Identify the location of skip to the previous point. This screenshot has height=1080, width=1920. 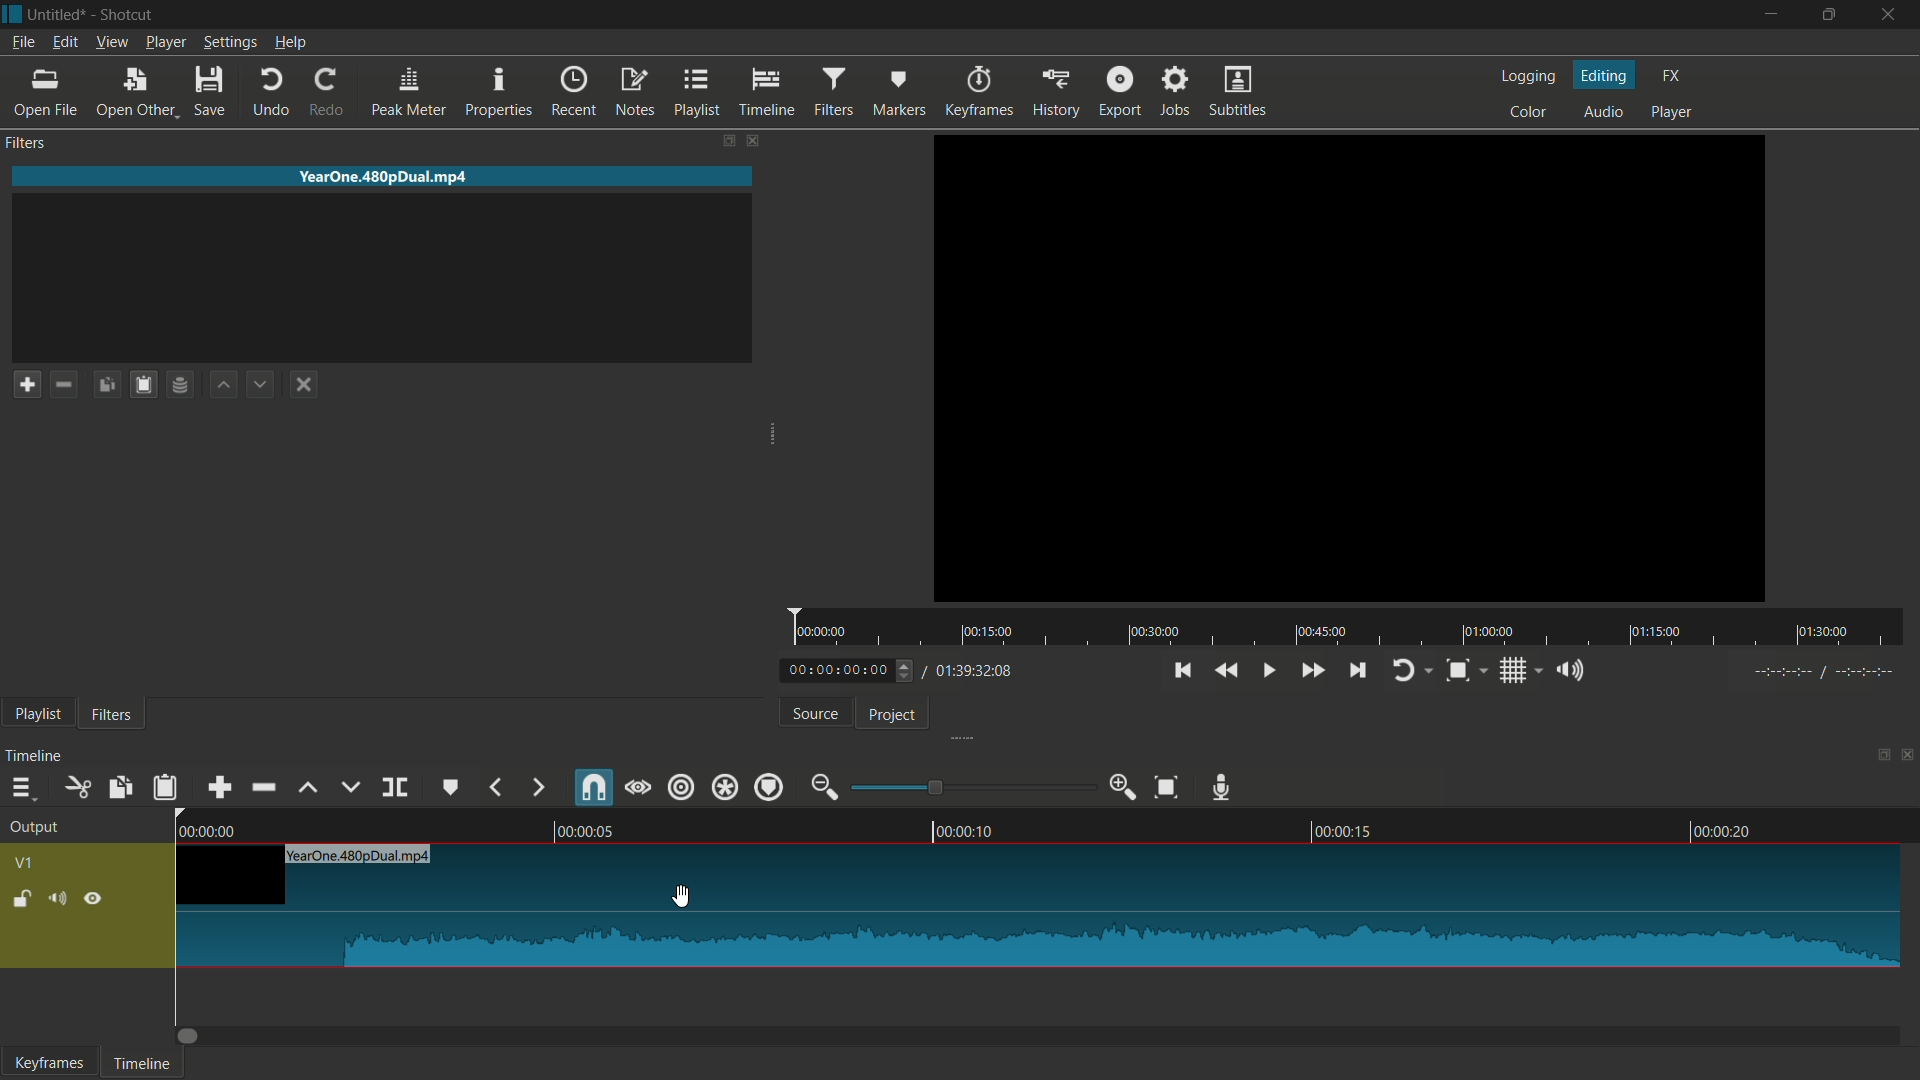
(1183, 671).